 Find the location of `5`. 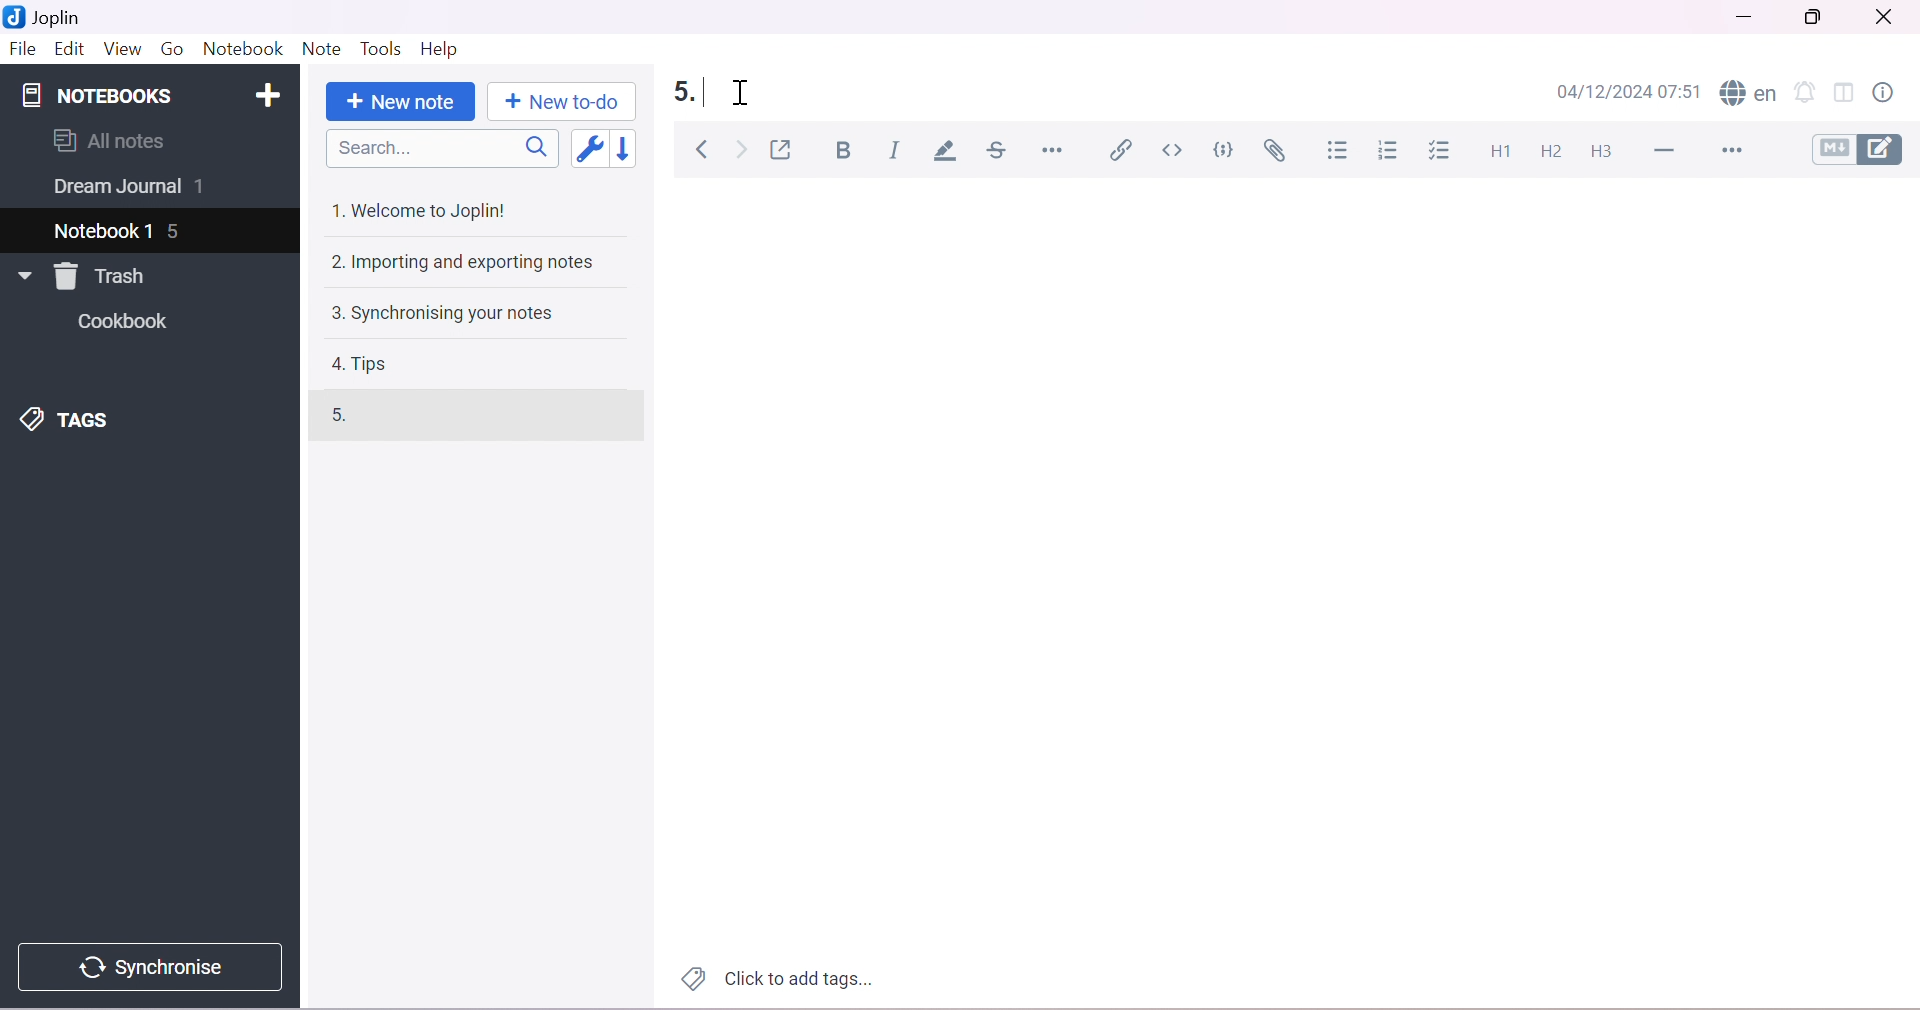

5 is located at coordinates (179, 233).